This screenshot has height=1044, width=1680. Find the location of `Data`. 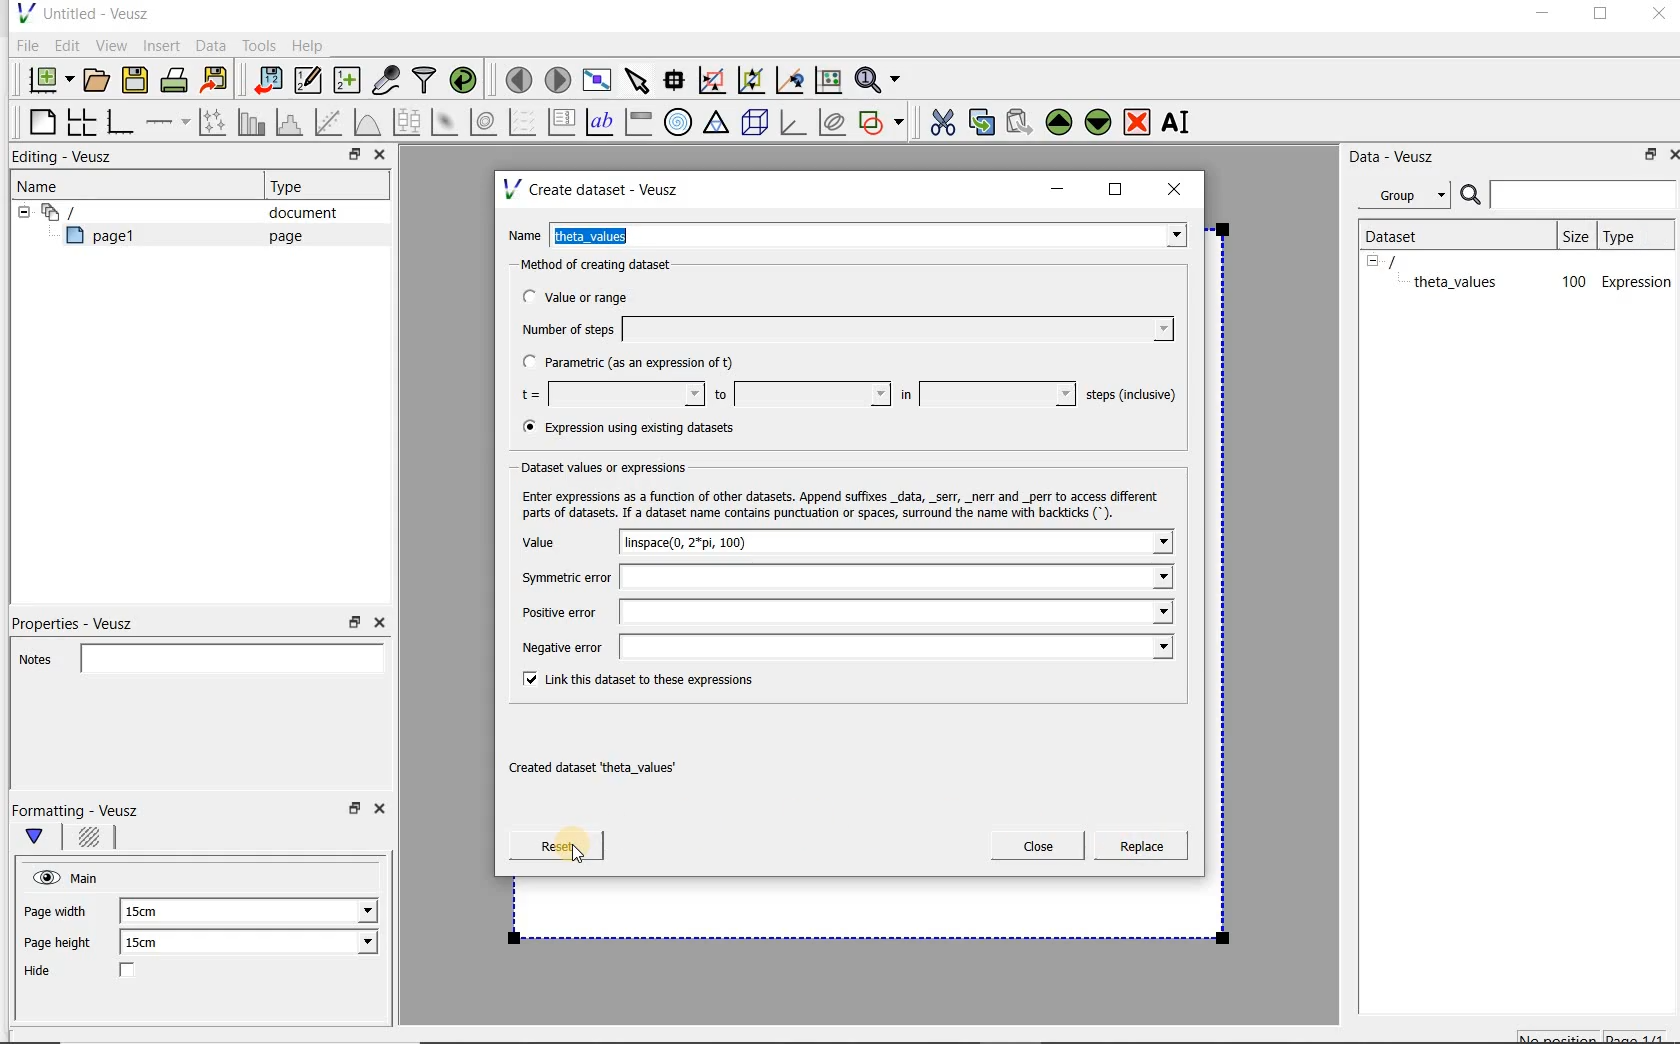

Data is located at coordinates (212, 45).